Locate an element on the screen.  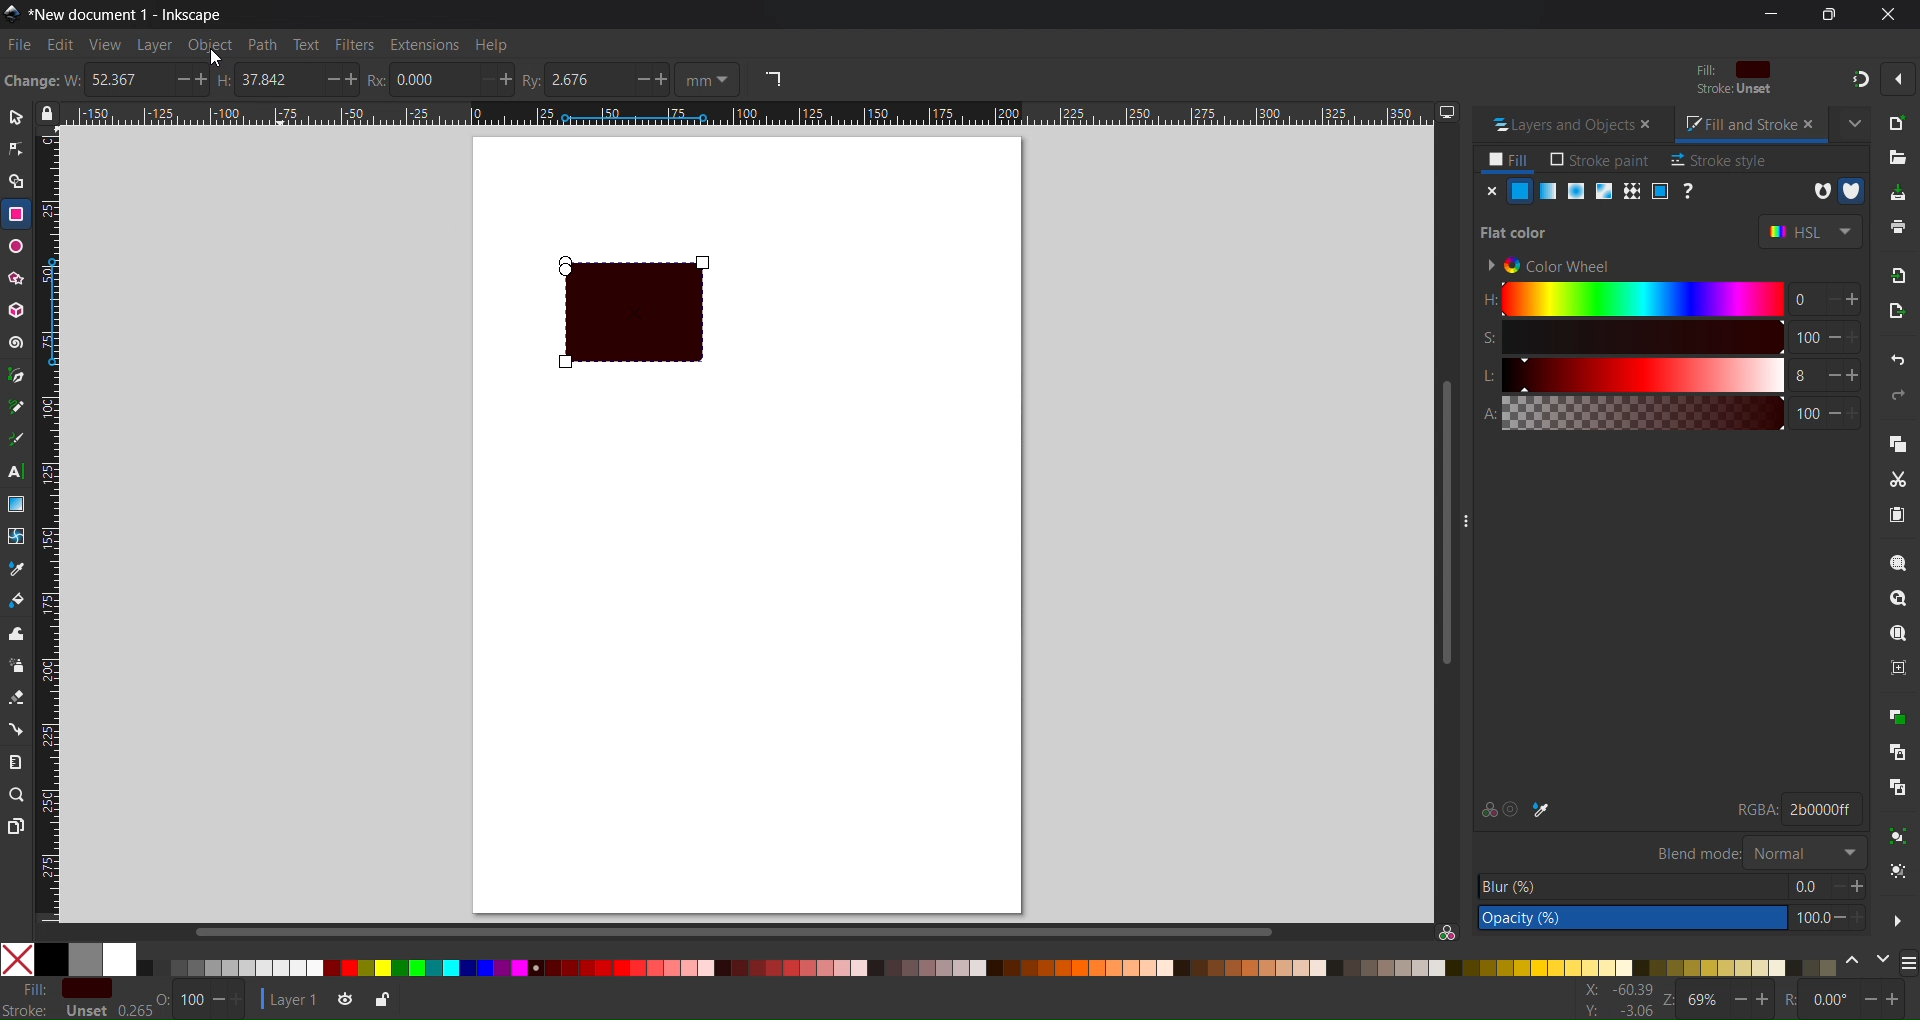
mm  is located at coordinates (711, 80).